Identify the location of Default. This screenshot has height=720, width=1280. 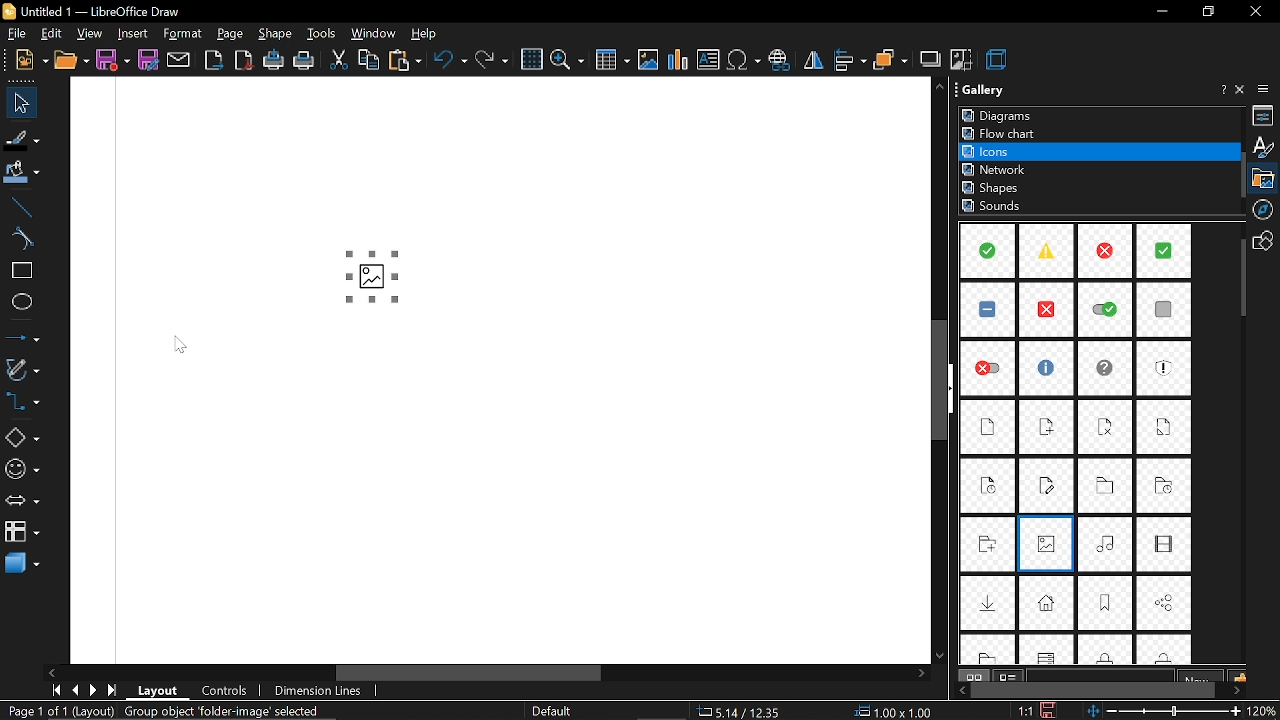
(555, 711).